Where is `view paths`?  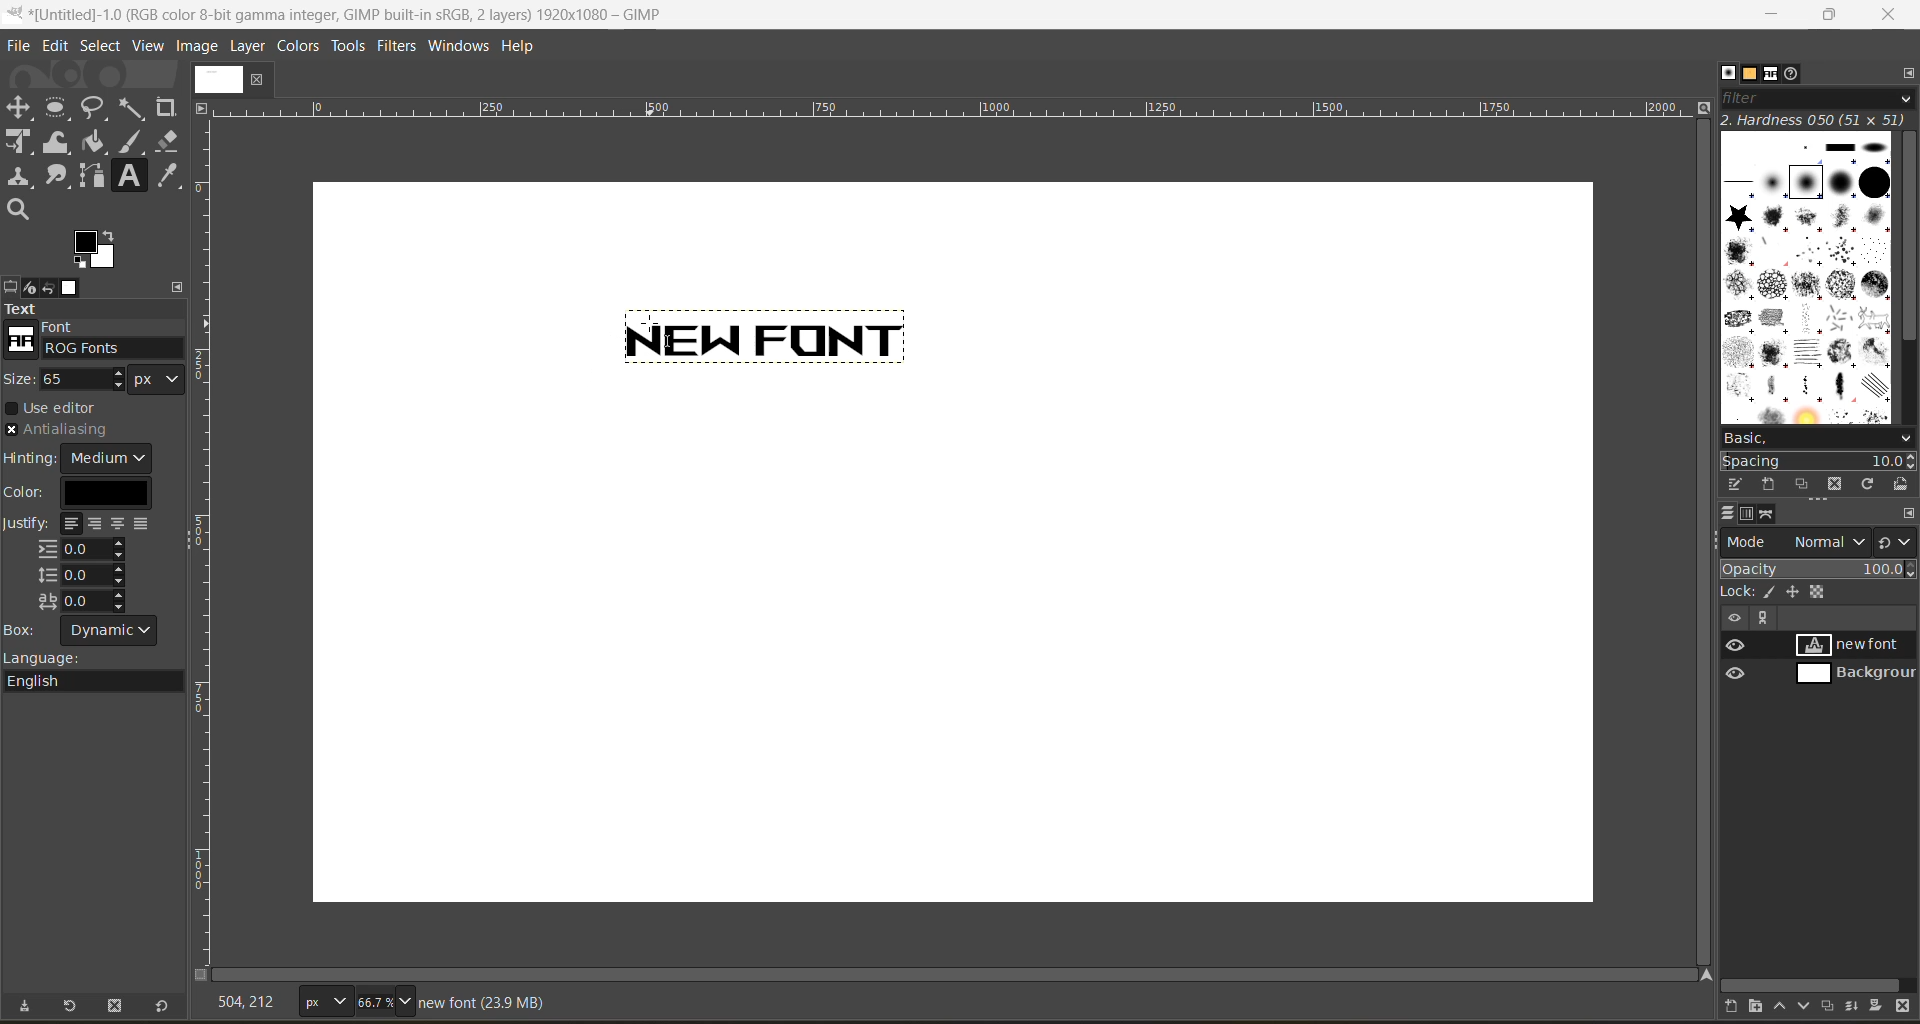 view paths is located at coordinates (1763, 618).